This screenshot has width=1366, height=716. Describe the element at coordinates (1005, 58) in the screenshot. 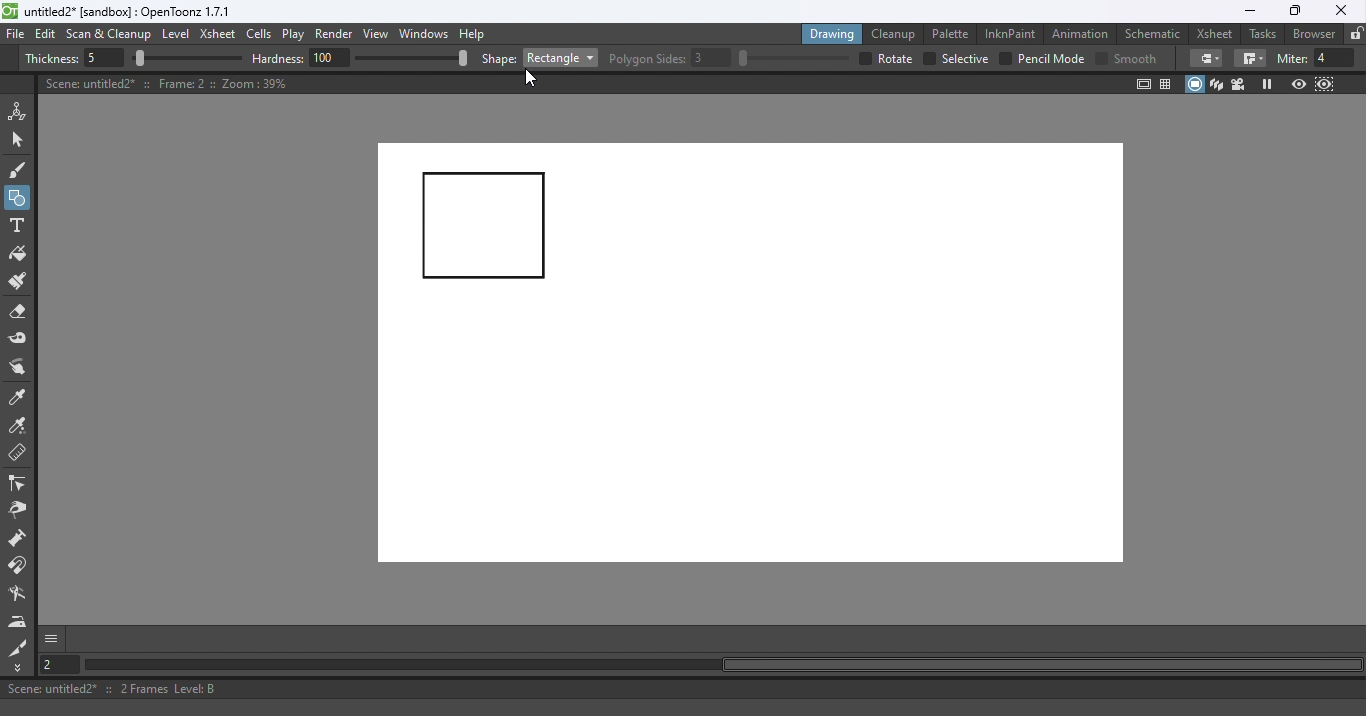

I see `checkbox` at that location.